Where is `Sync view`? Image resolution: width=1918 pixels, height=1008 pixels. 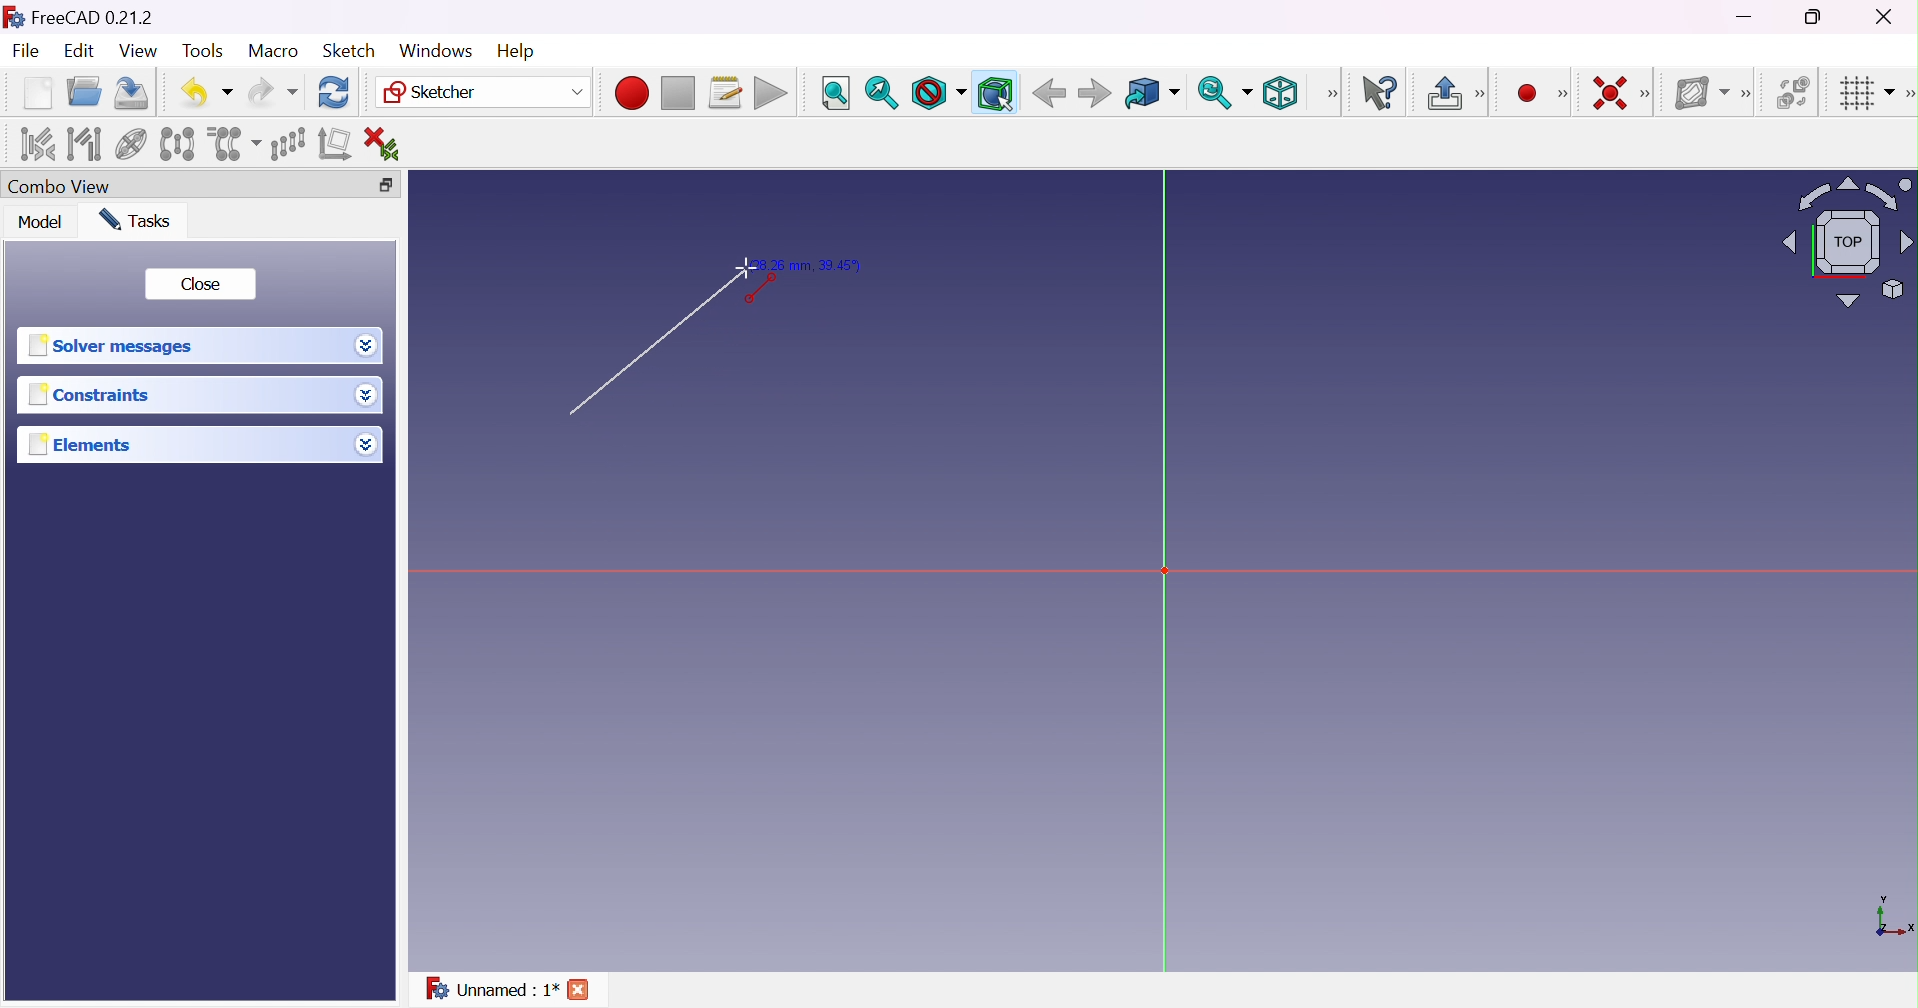
Sync view is located at coordinates (1225, 92).